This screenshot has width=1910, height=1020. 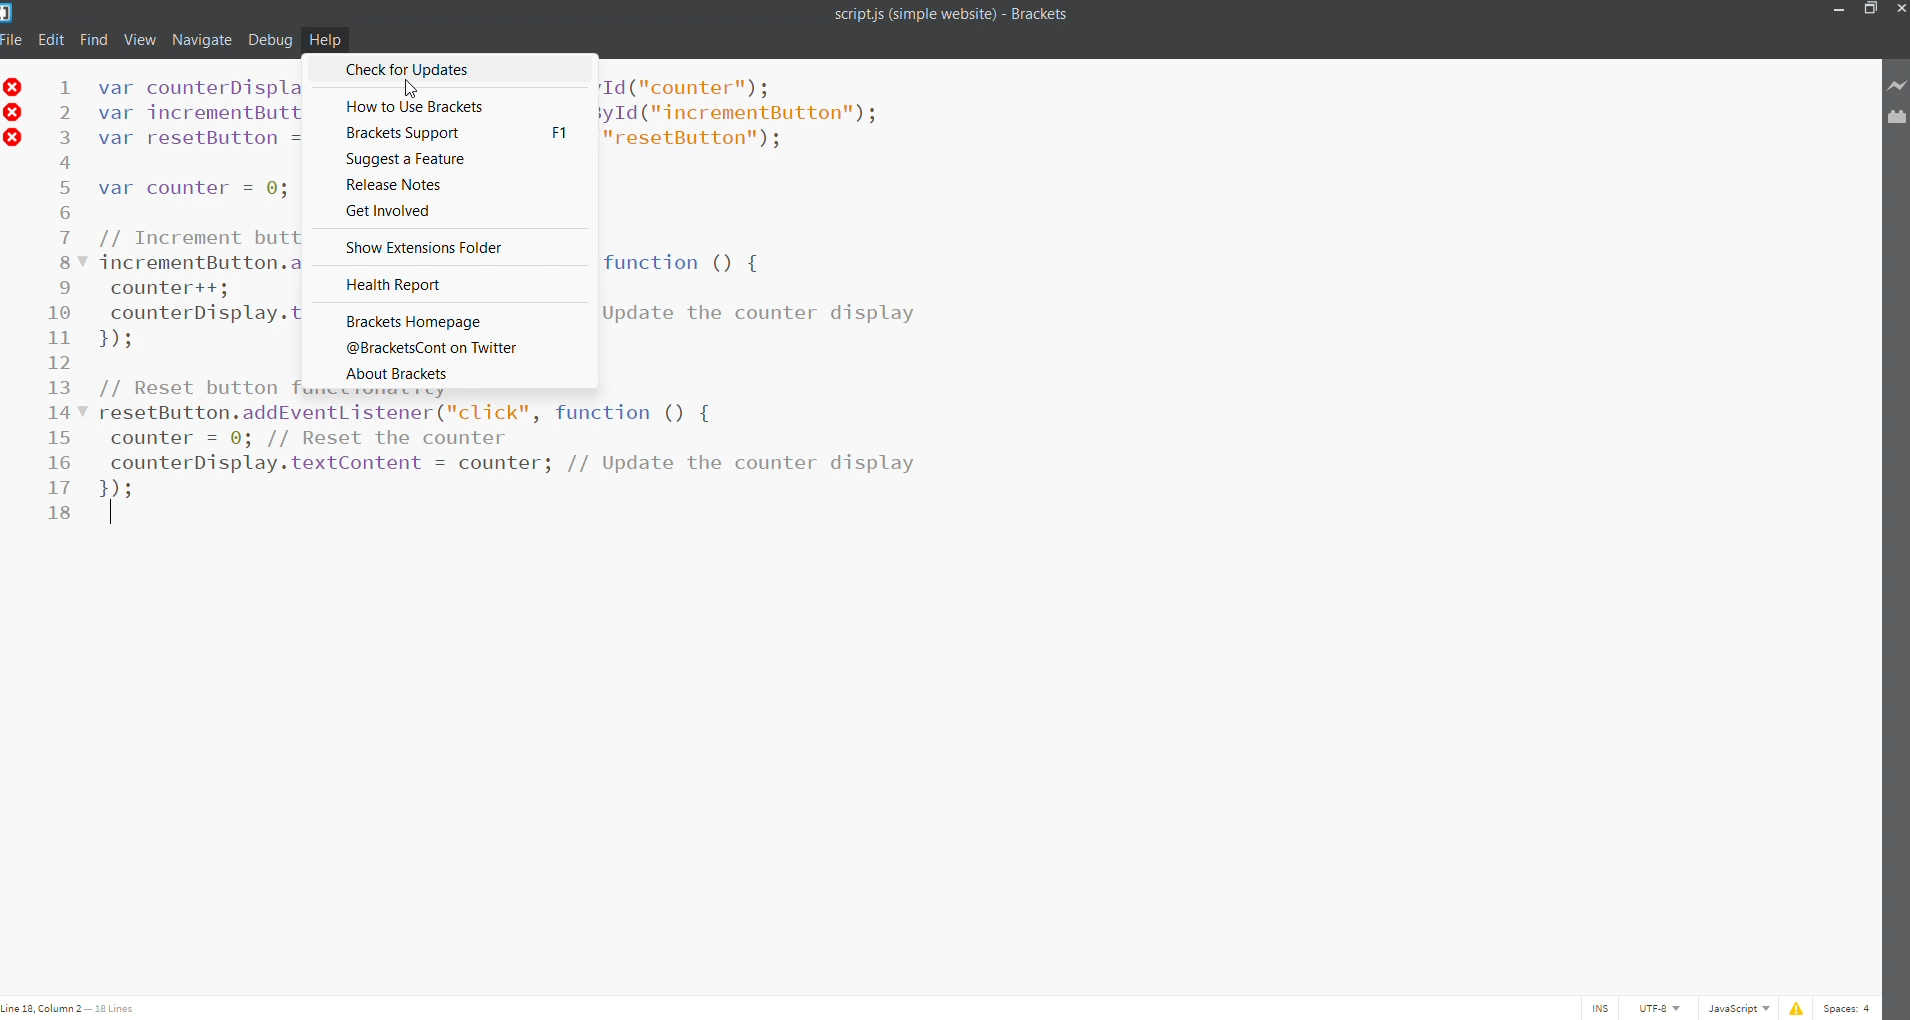 What do you see at coordinates (13, 119) in the screenshot?
I see `error status` at bounding box center [13, 119].